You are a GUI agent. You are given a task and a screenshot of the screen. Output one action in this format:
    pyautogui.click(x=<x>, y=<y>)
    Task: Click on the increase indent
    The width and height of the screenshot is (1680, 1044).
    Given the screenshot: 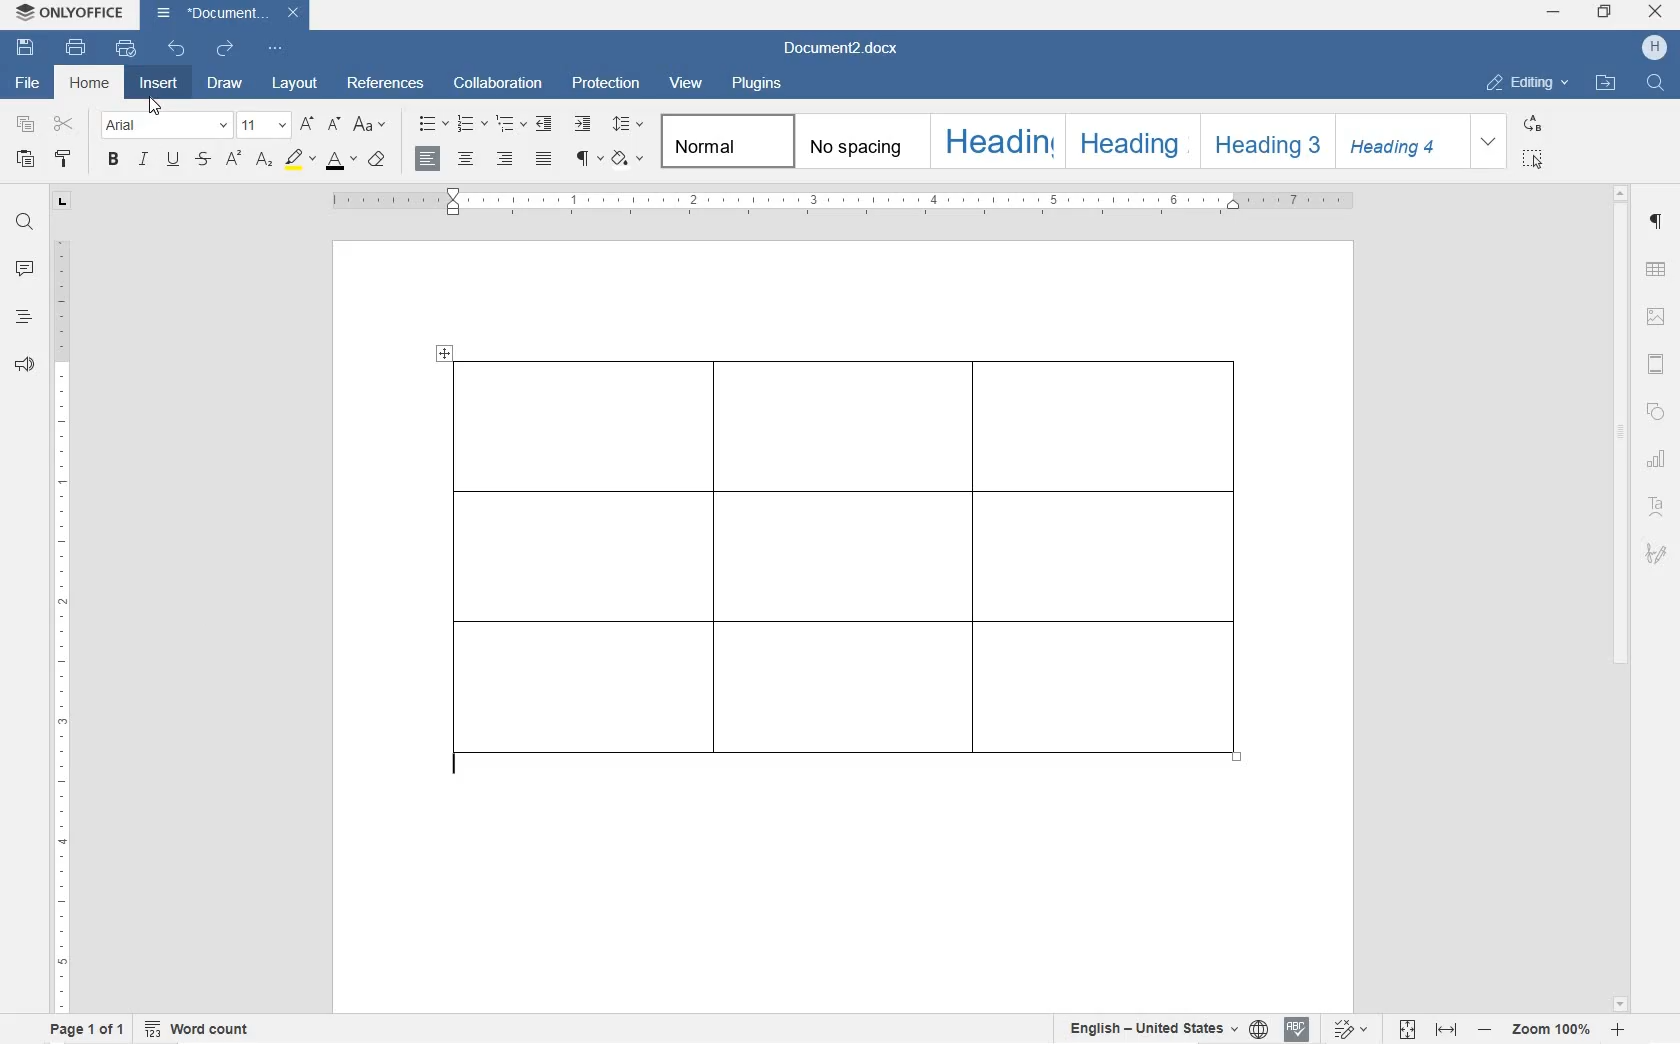 What is the action you would take?
    pyautogui.click(x=583, y=125)
    